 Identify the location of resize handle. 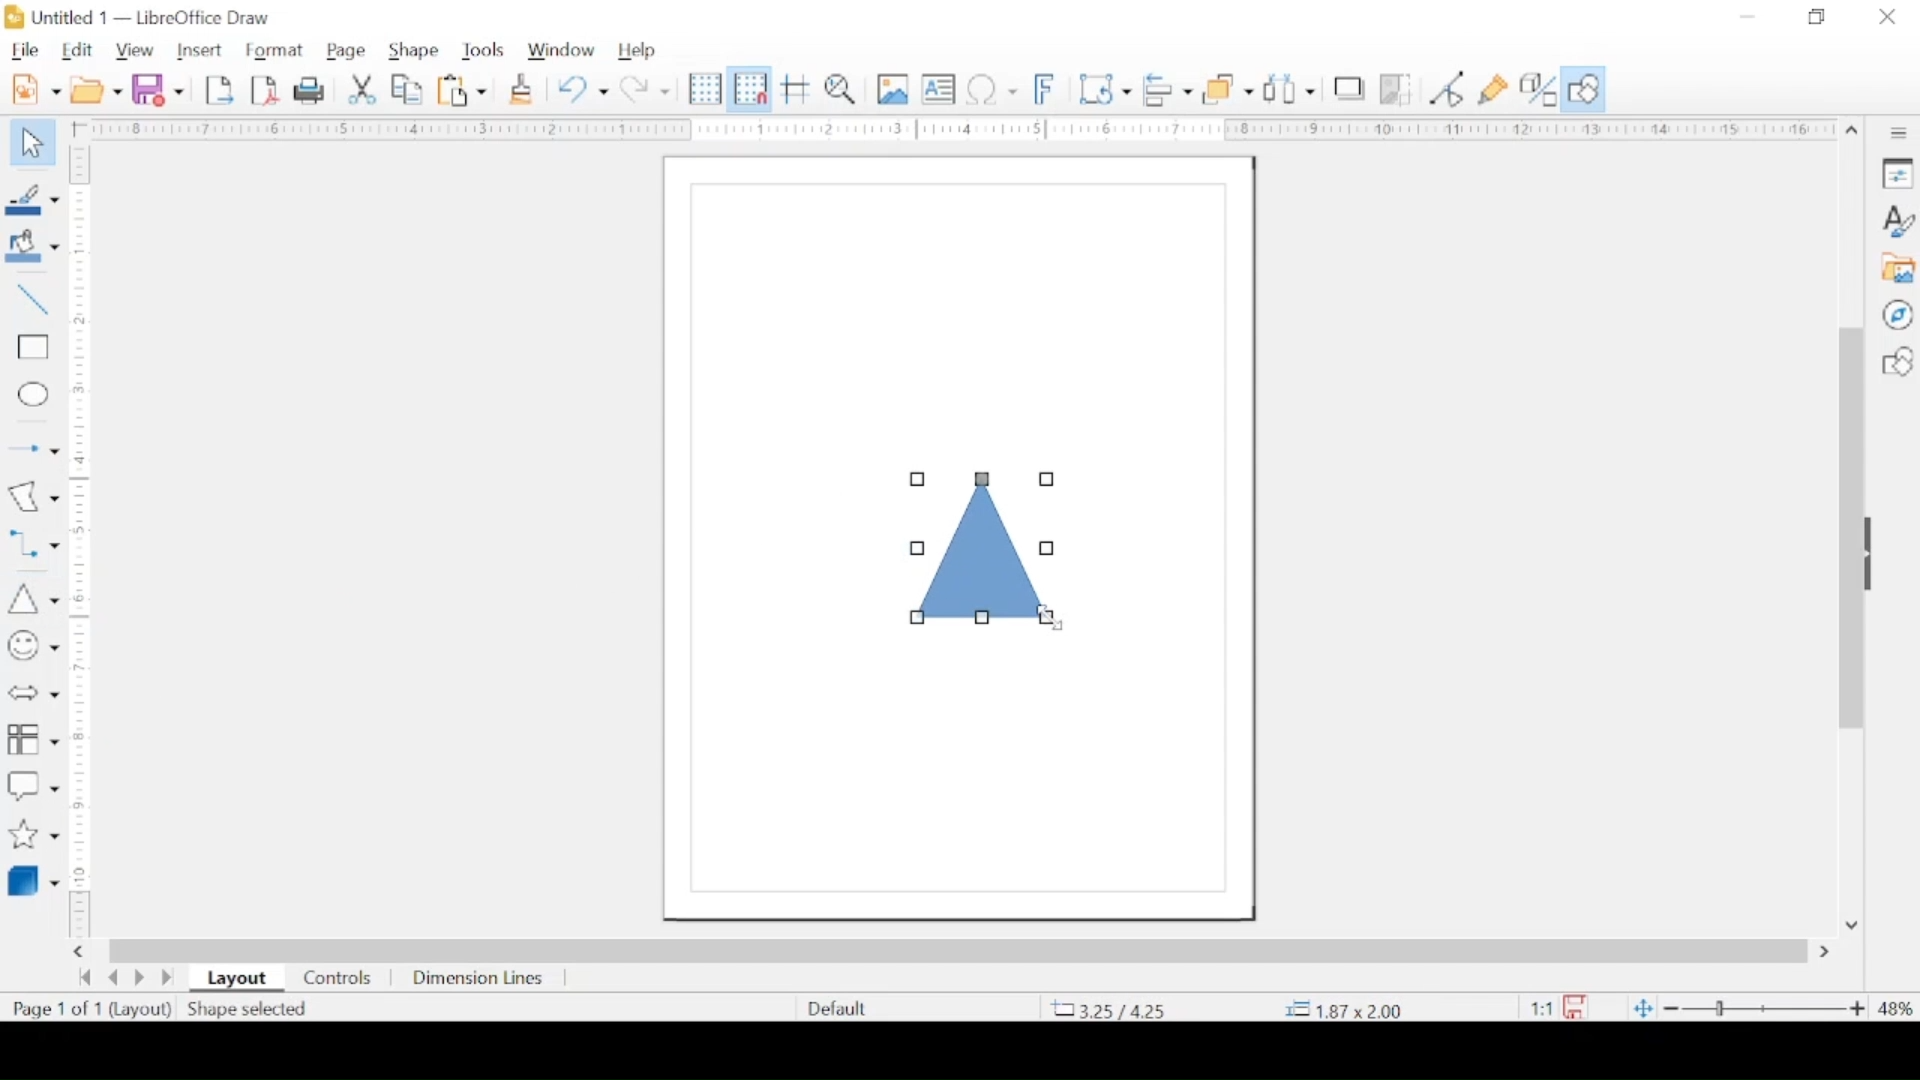
(915, 548).